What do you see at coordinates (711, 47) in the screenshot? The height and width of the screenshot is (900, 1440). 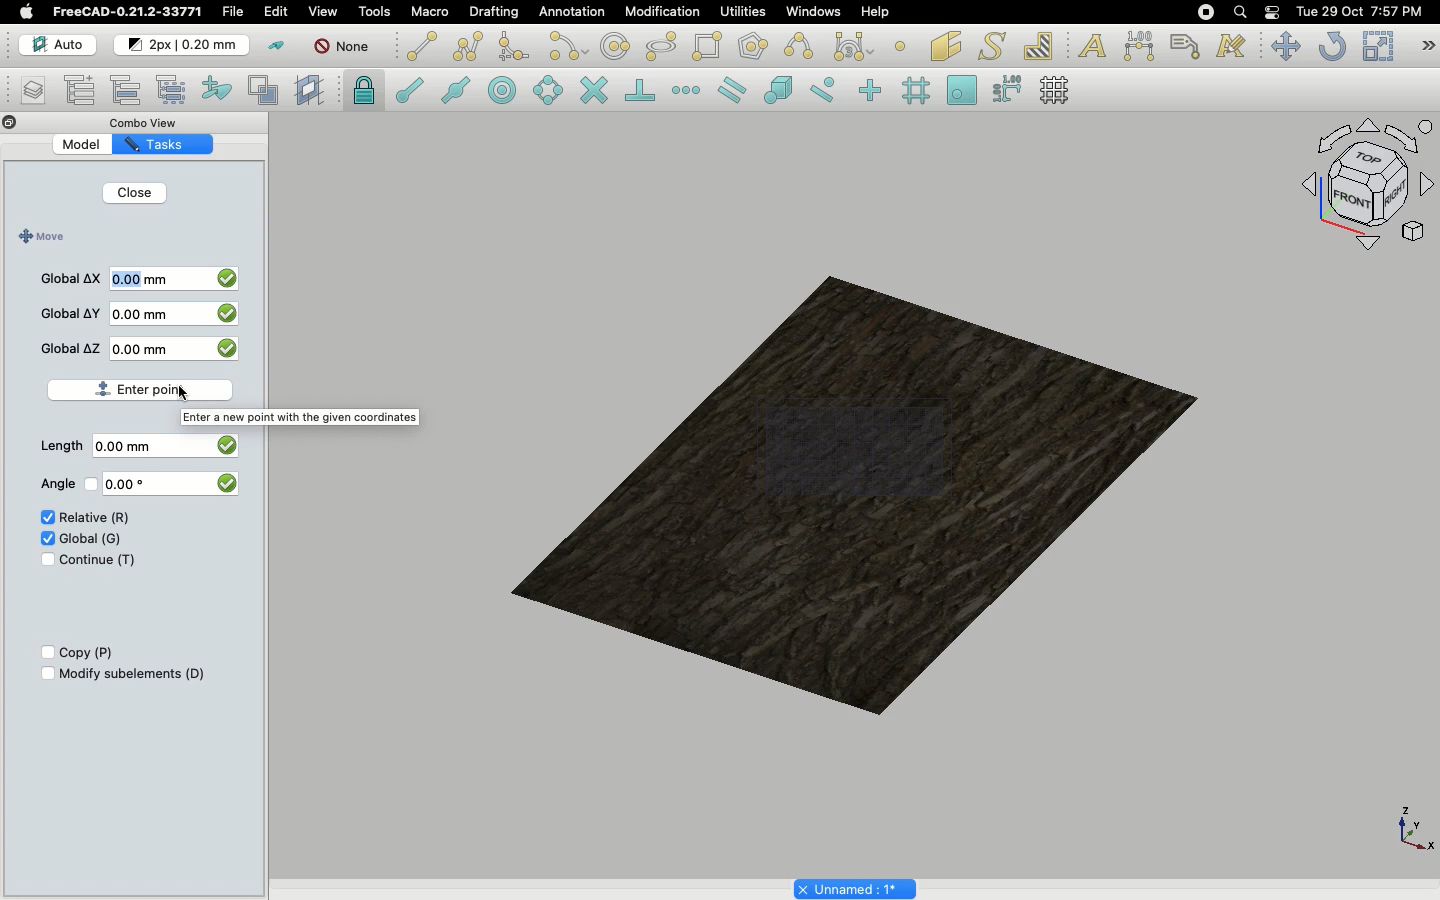 I see `Rectangle` at bounding box center [711, 47].